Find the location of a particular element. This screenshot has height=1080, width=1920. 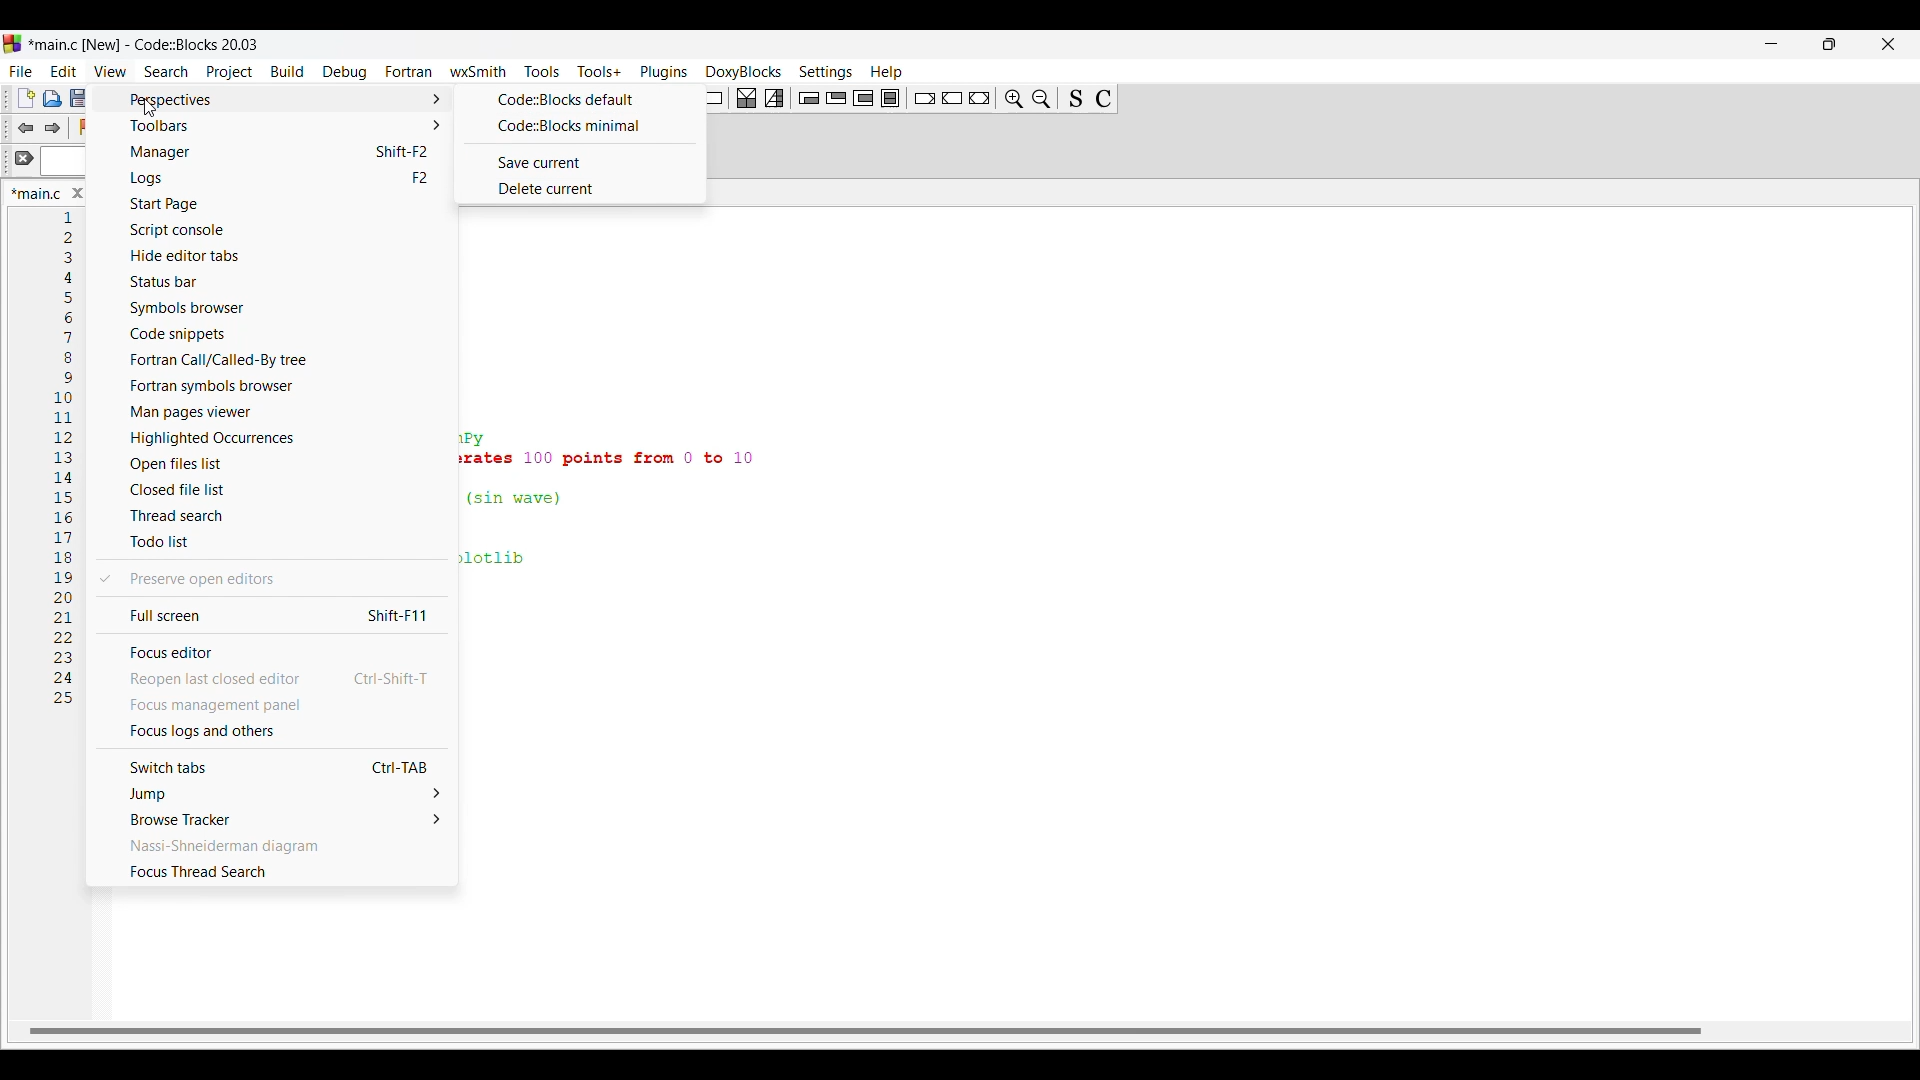

Closed file list is located at coordinates (270, 490).